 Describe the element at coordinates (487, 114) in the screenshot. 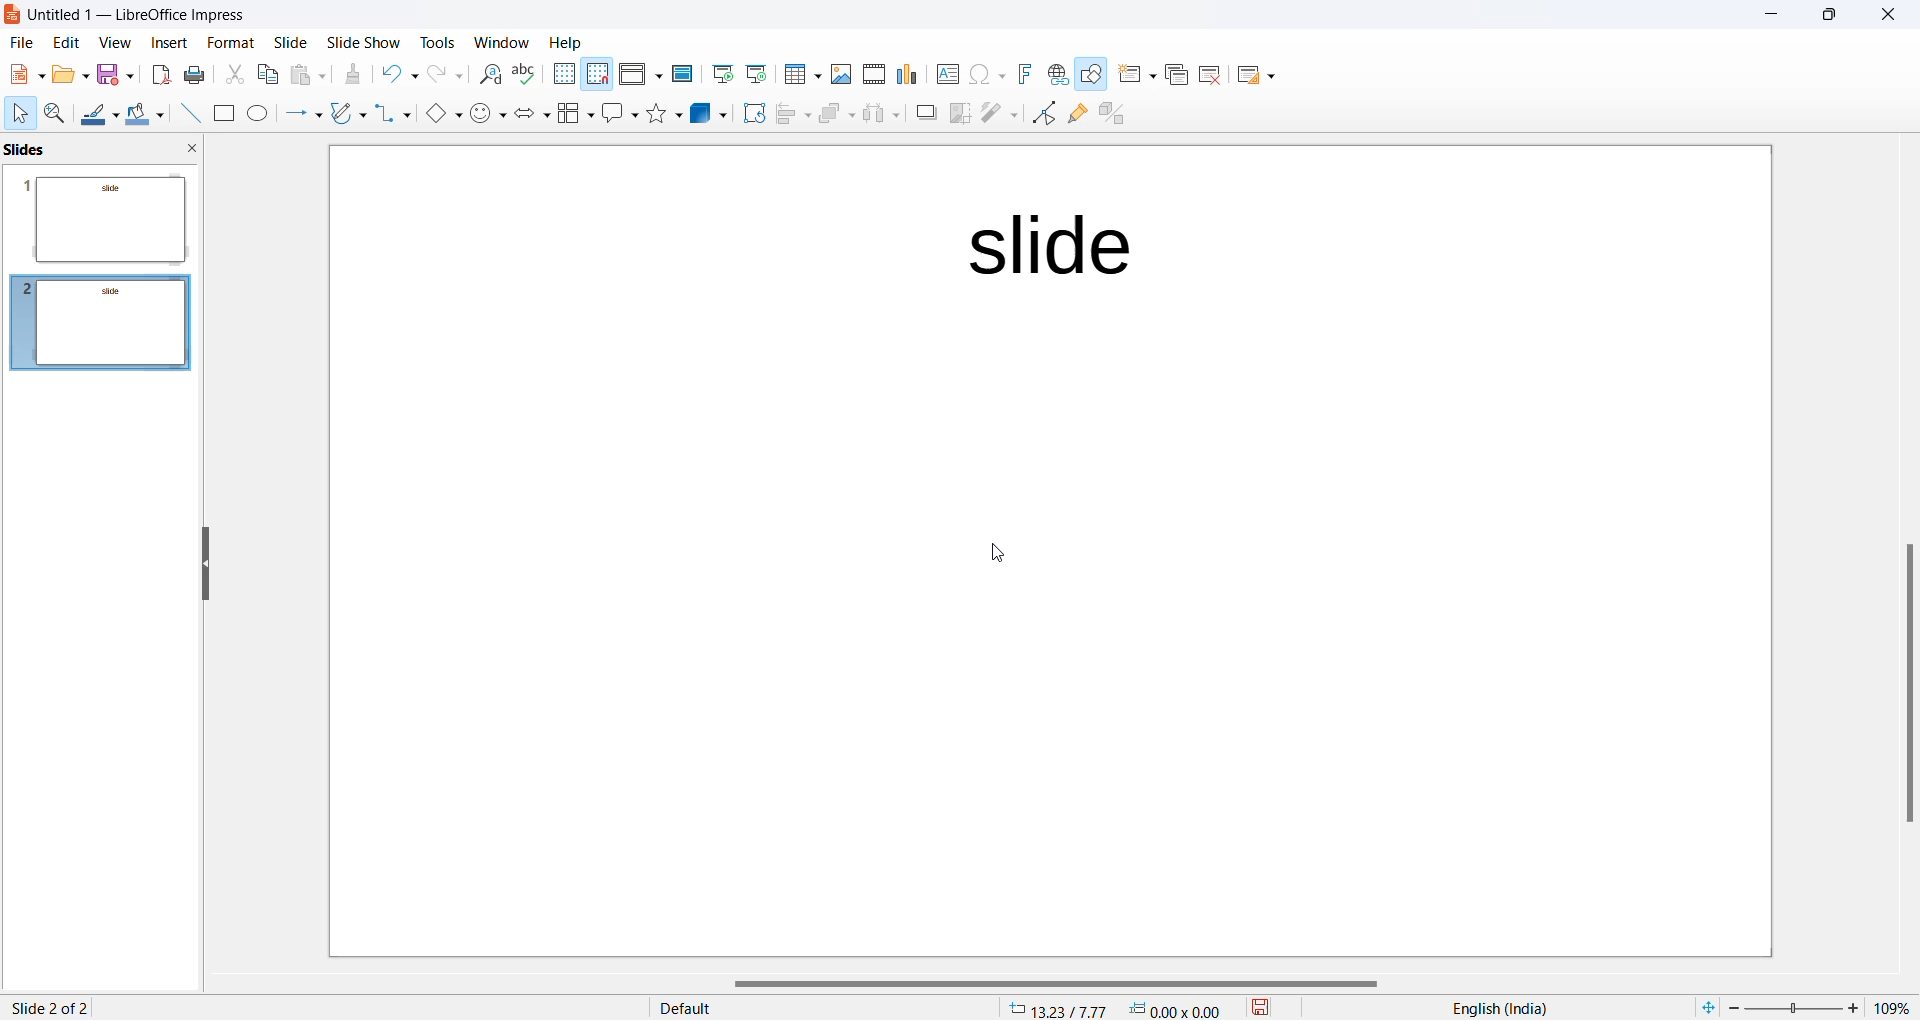

I see `symbol shapes` at that location.